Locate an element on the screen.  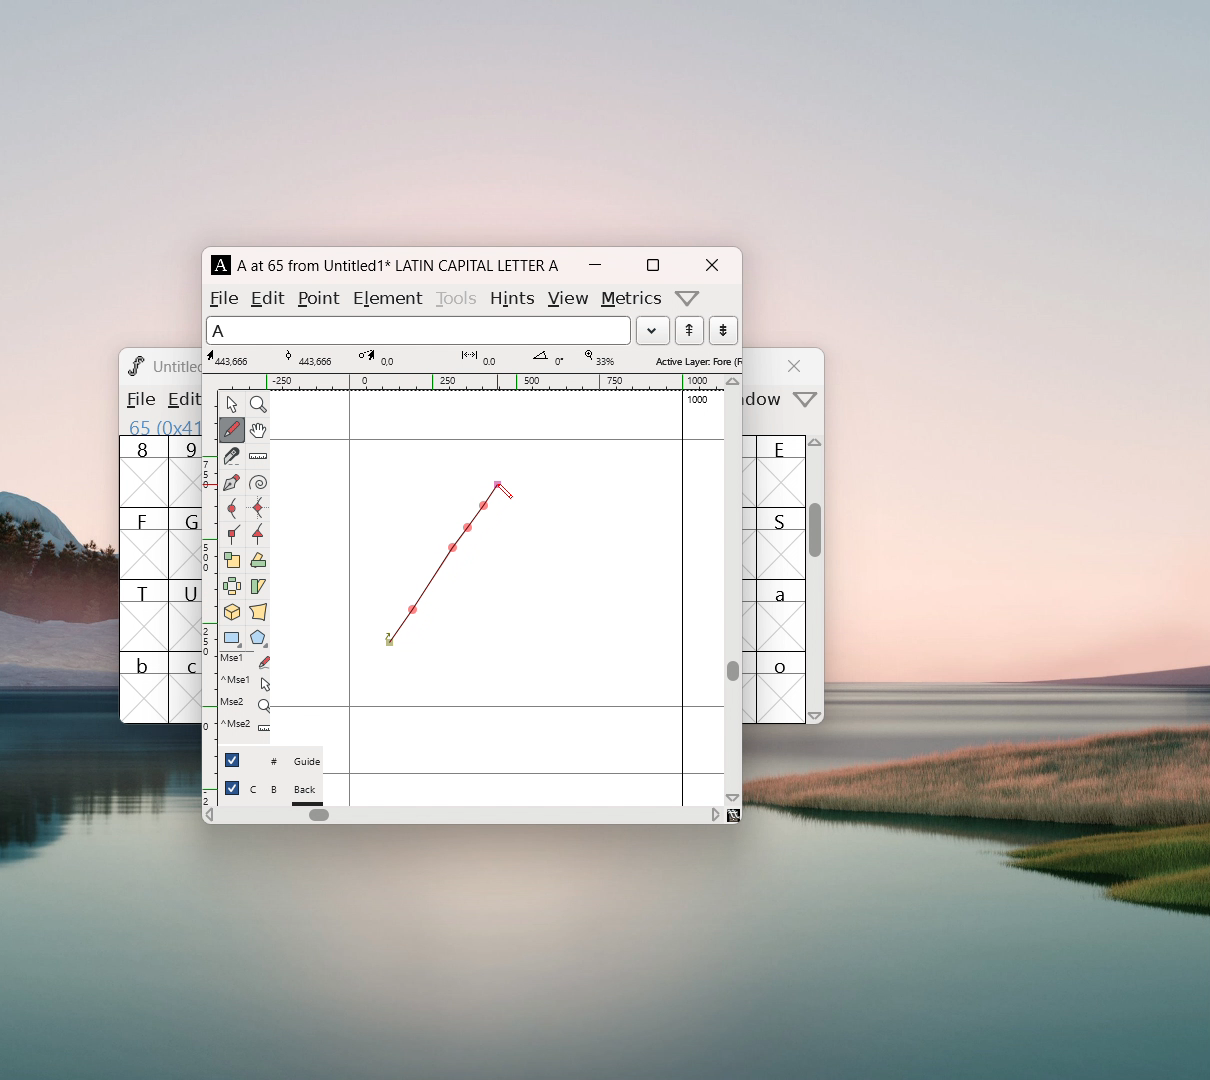
level of maginification is located at coordinates (598, 358).